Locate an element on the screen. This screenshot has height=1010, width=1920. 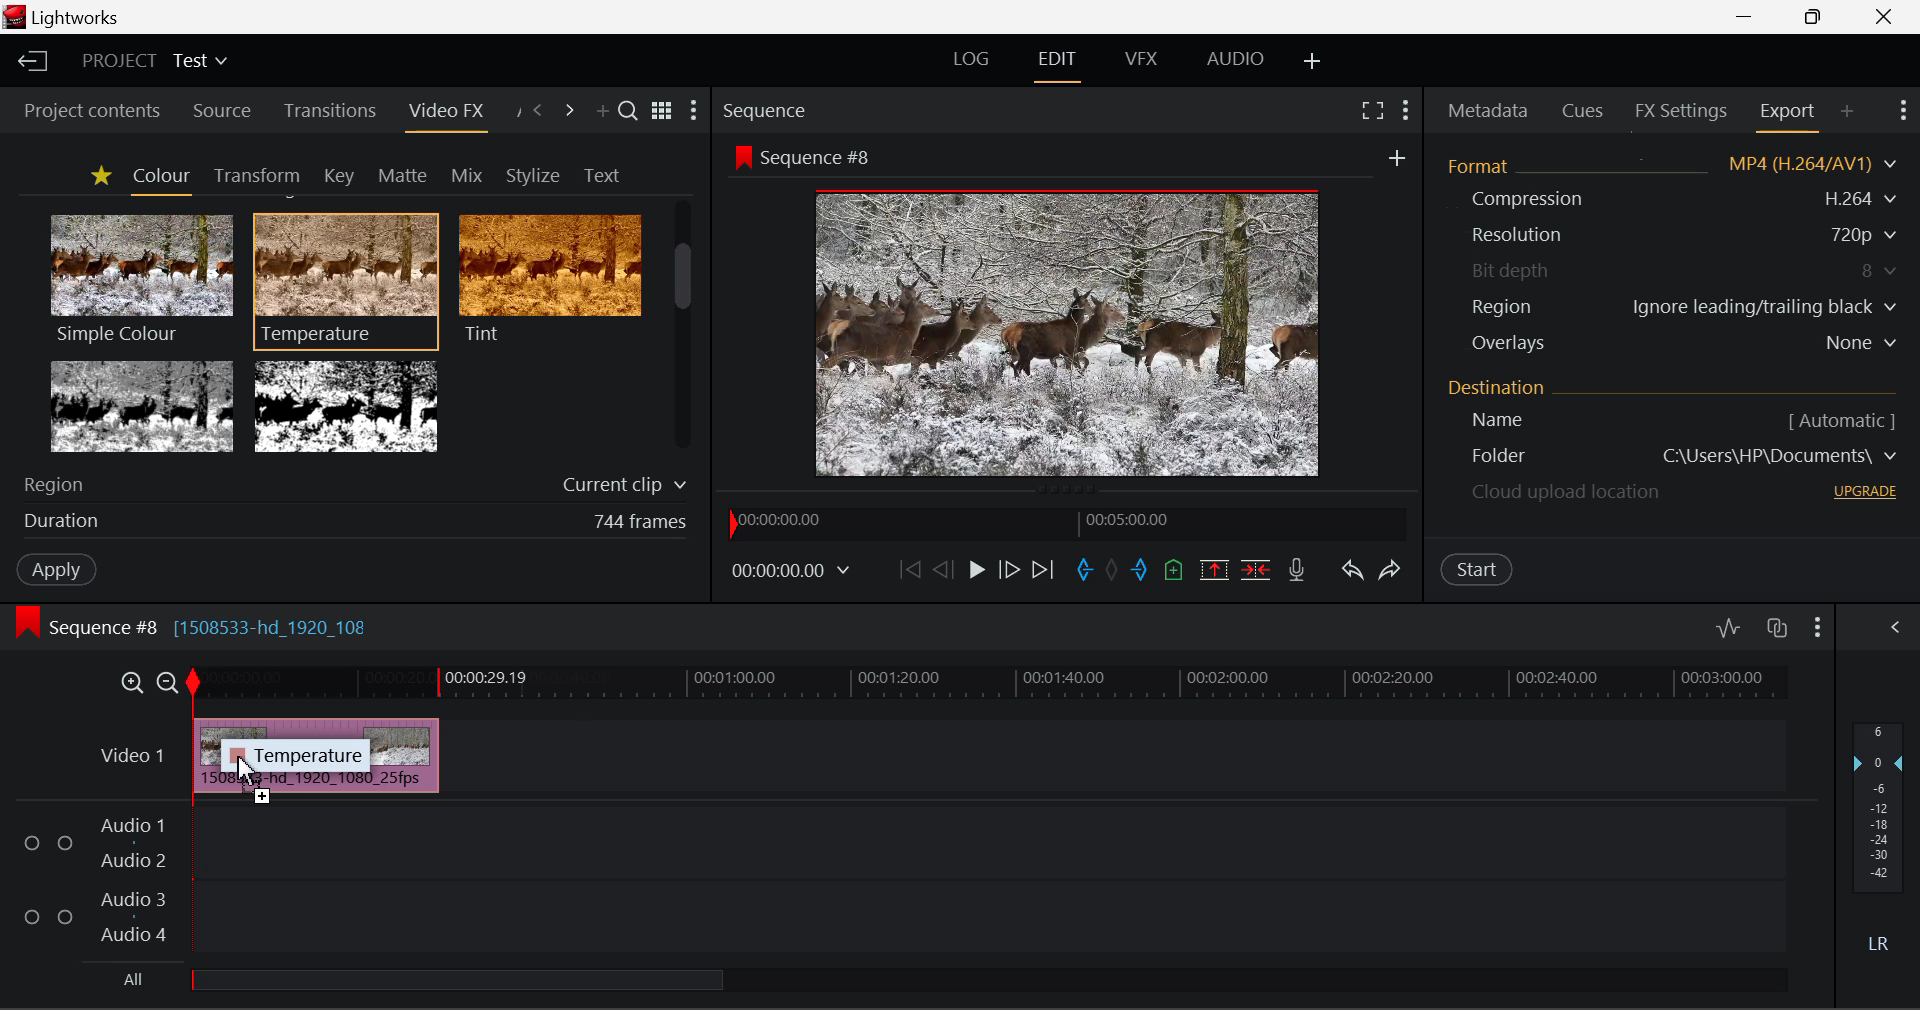
MOUSE_UP Cursor Position is located at coordinates (253, 767).